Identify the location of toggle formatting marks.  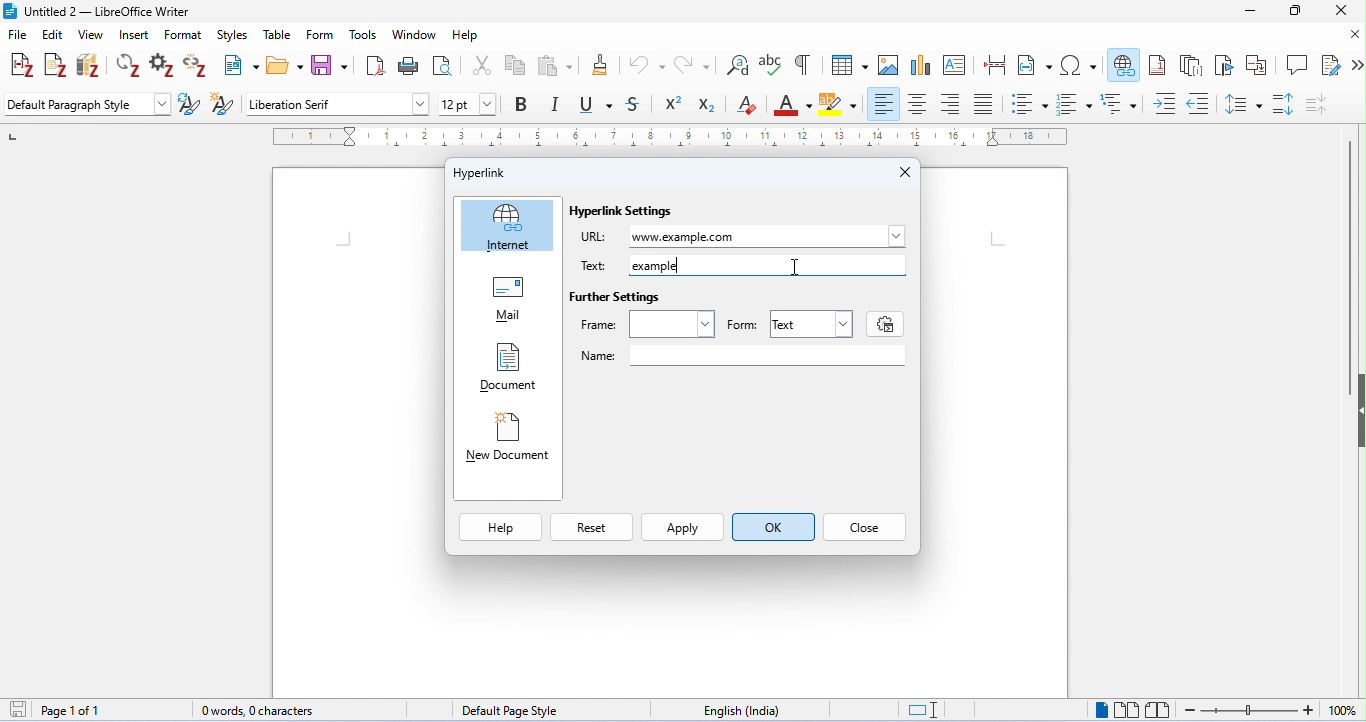
(803, 64).